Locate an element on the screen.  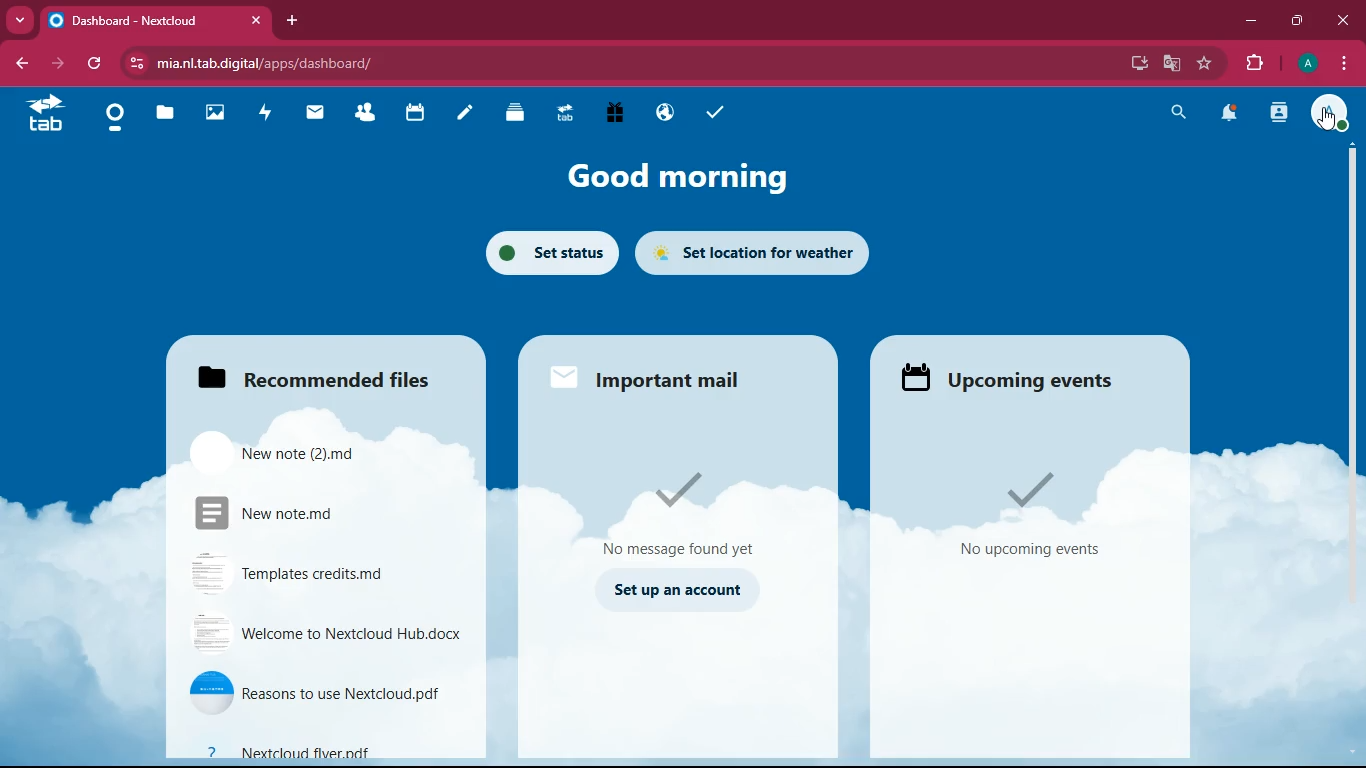
tasks is located at coordinates (715, 114).